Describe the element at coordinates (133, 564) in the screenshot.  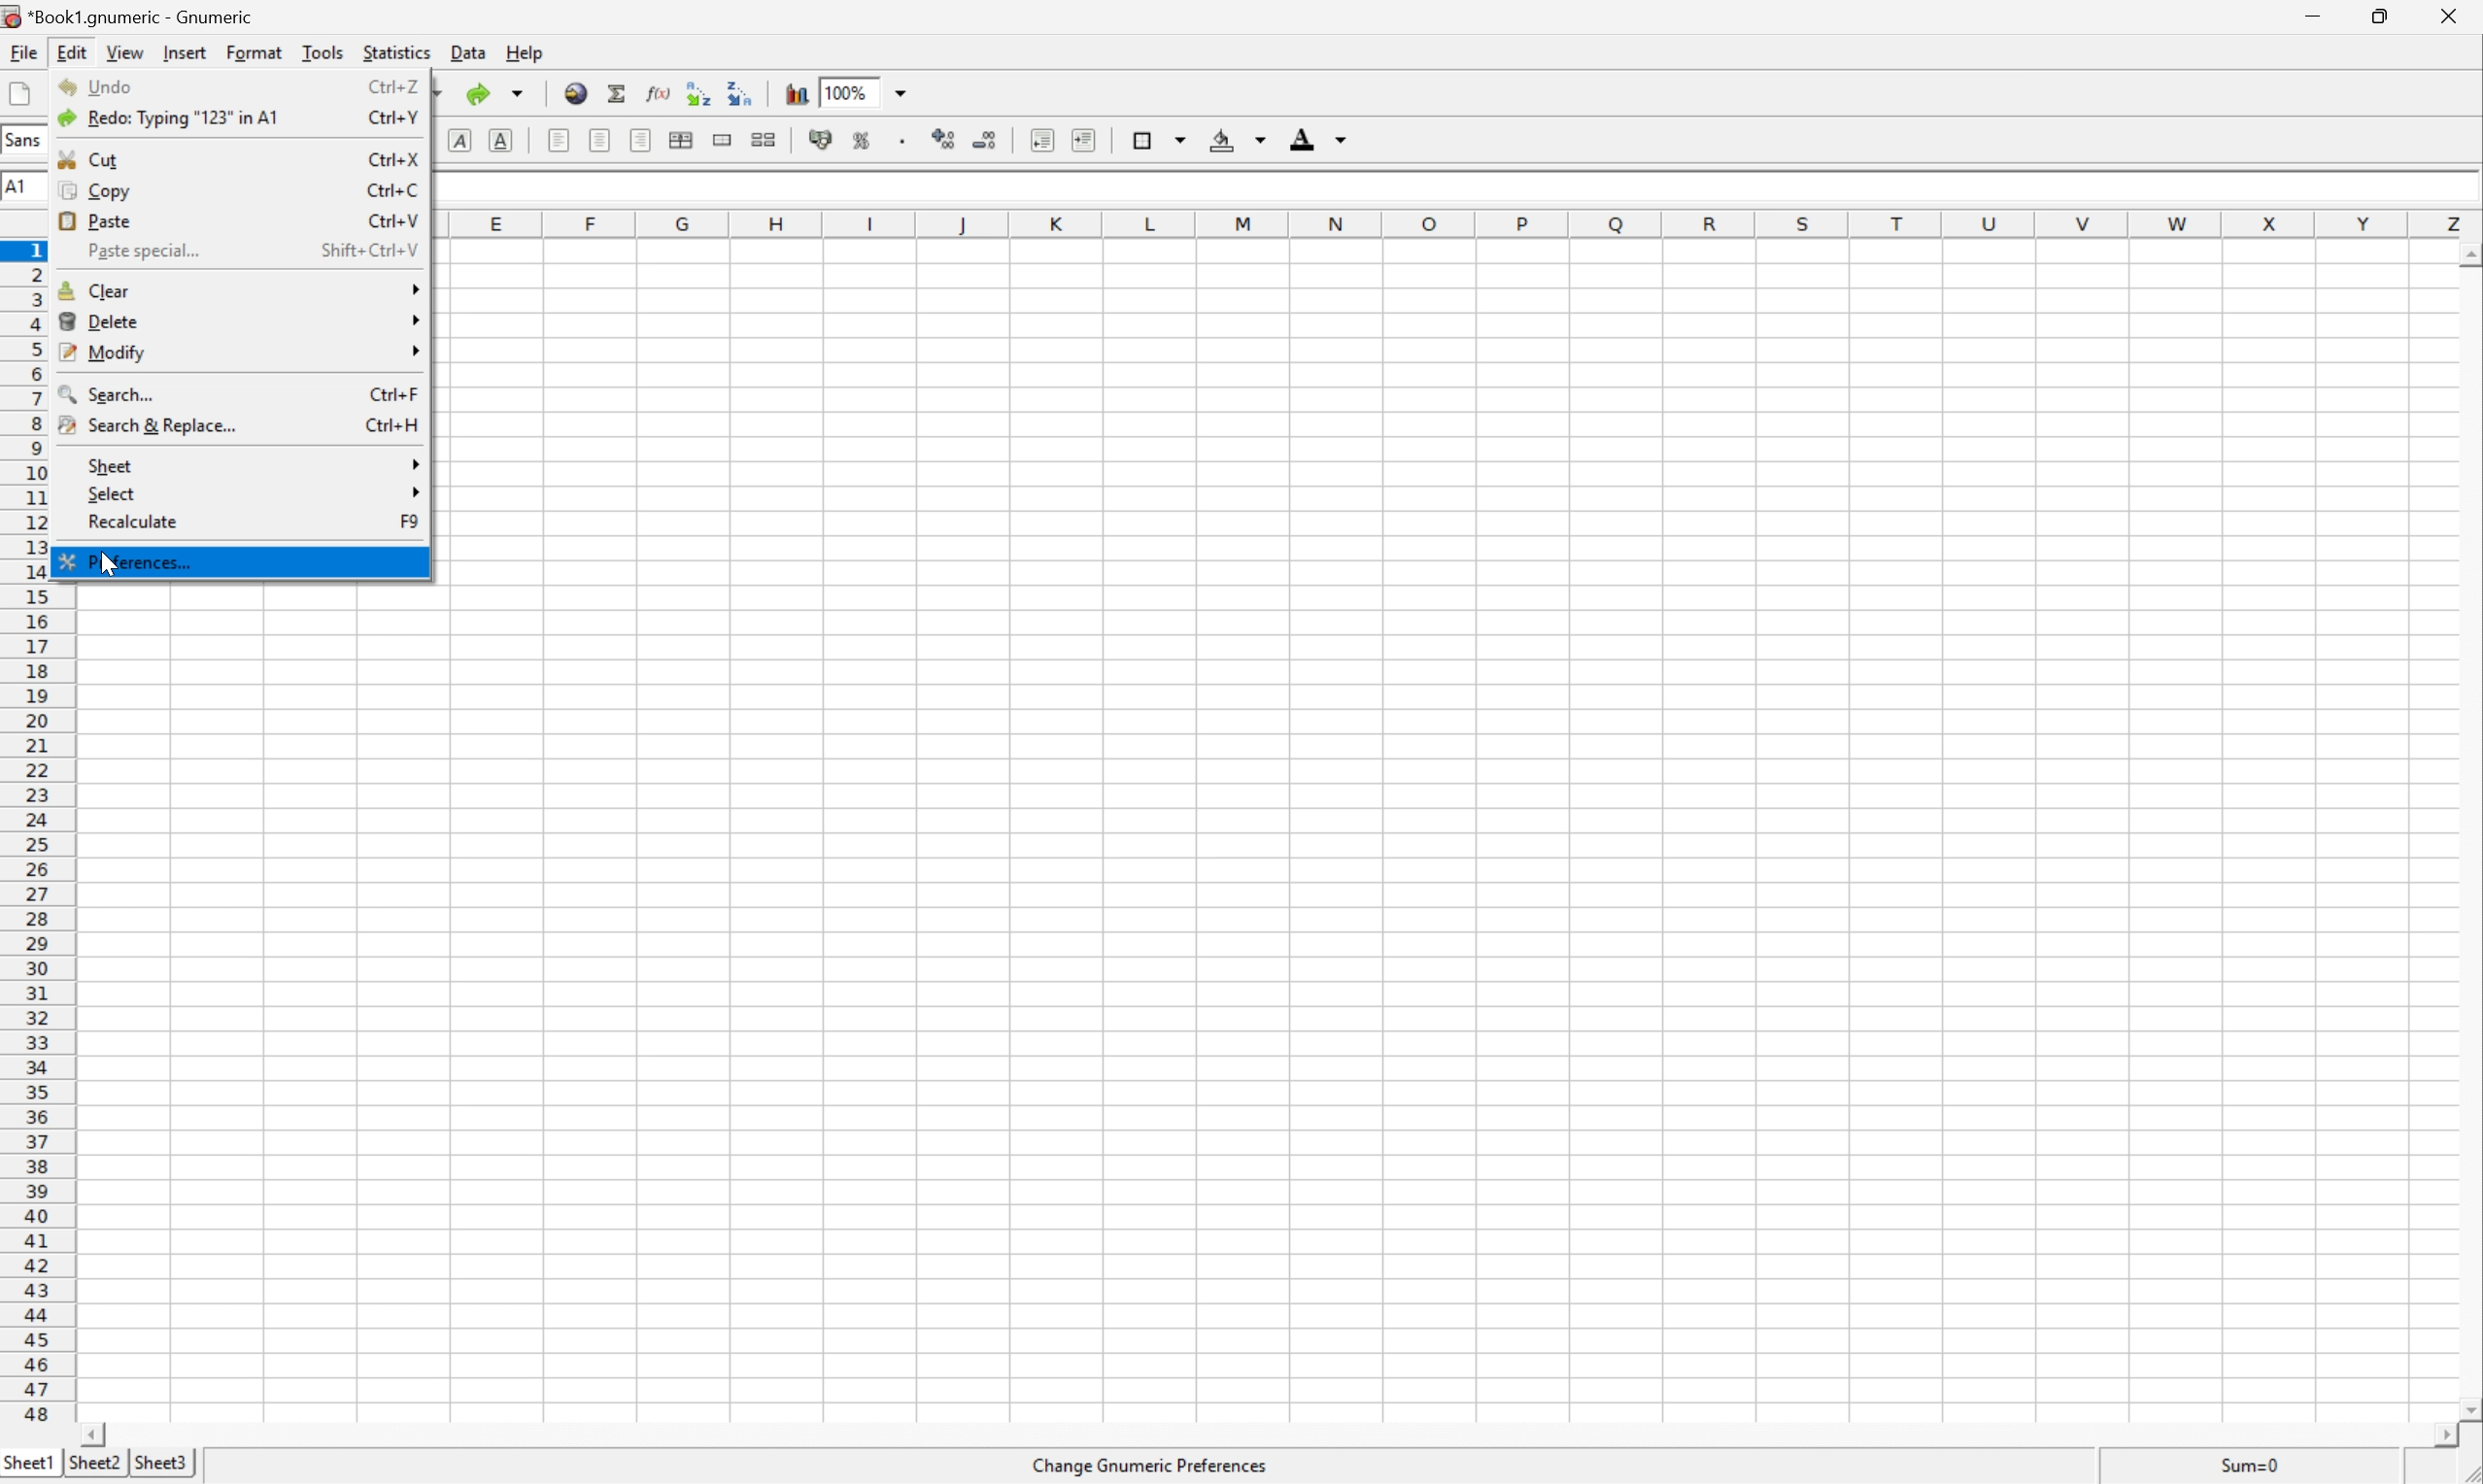
I see `Cursor on preferences` at that location.